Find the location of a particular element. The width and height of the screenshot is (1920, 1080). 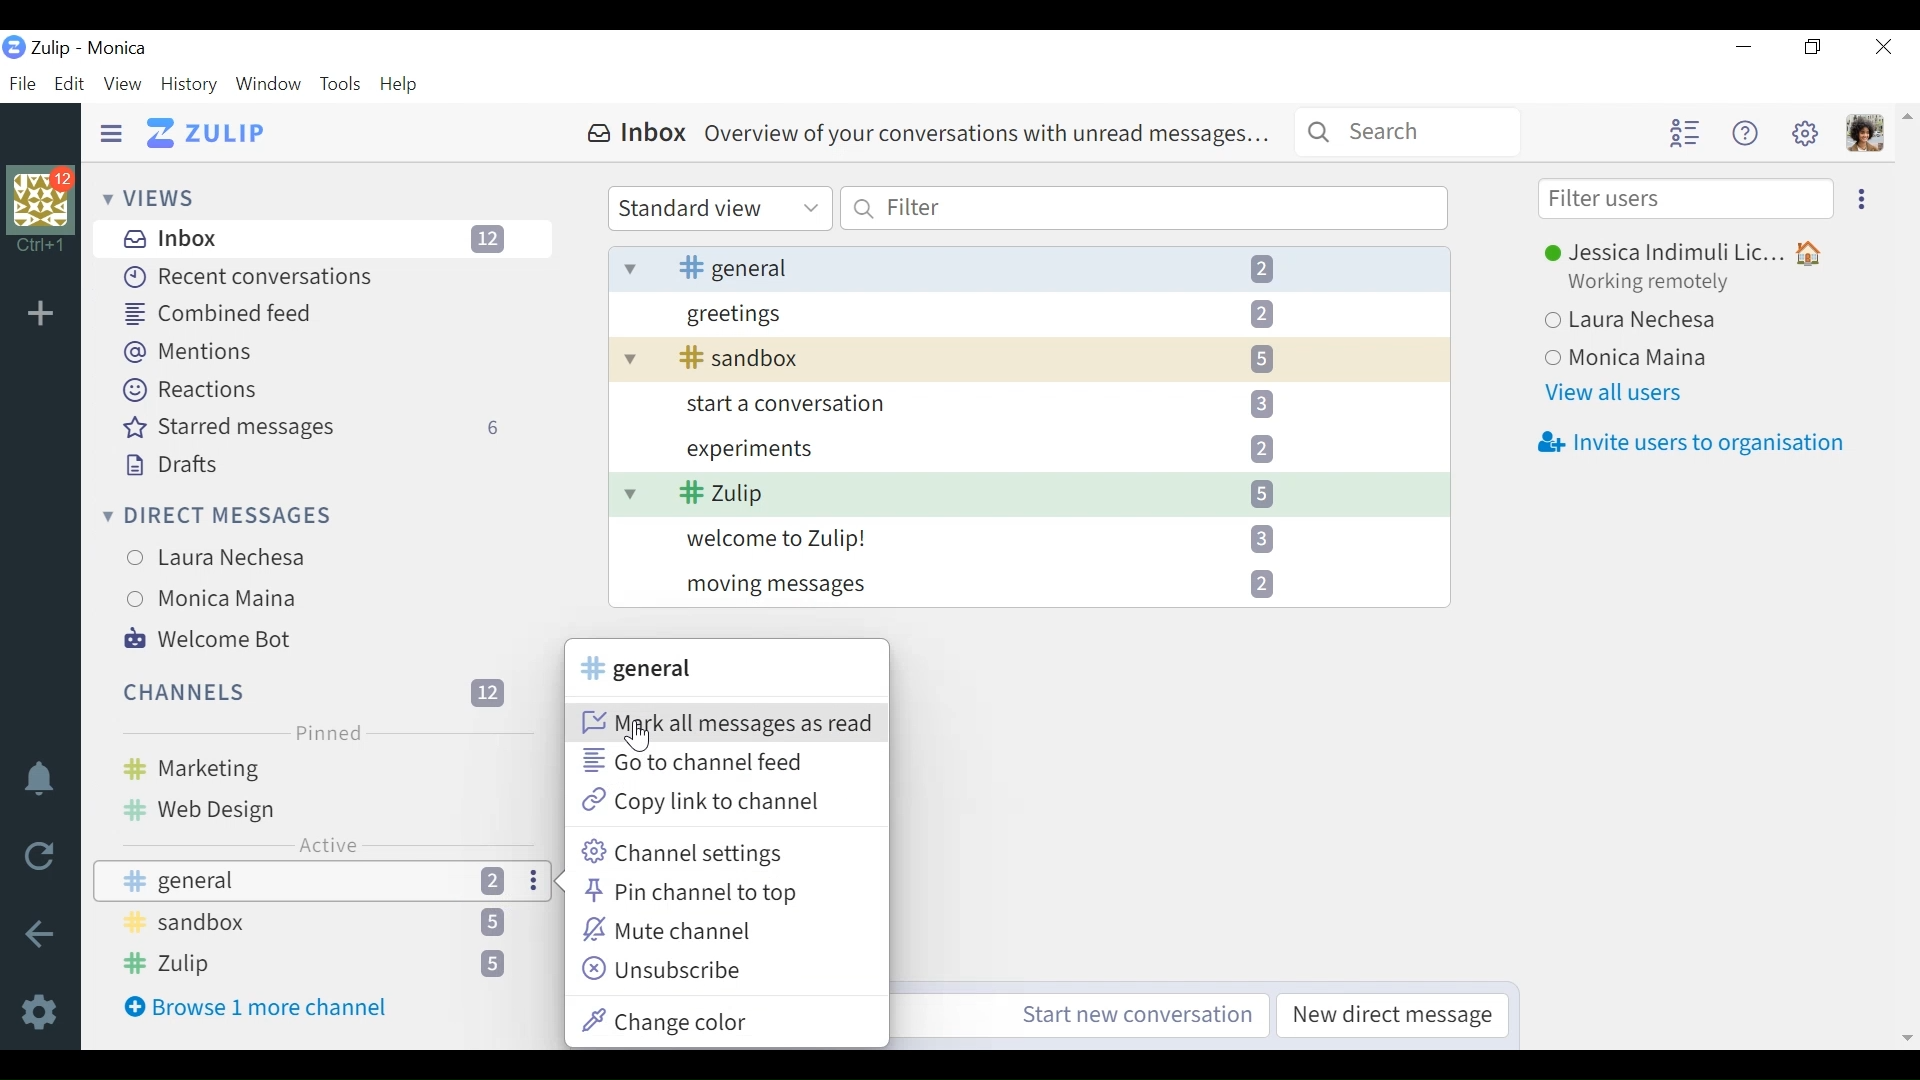

General 2 is located at coordinates (1030, 267).